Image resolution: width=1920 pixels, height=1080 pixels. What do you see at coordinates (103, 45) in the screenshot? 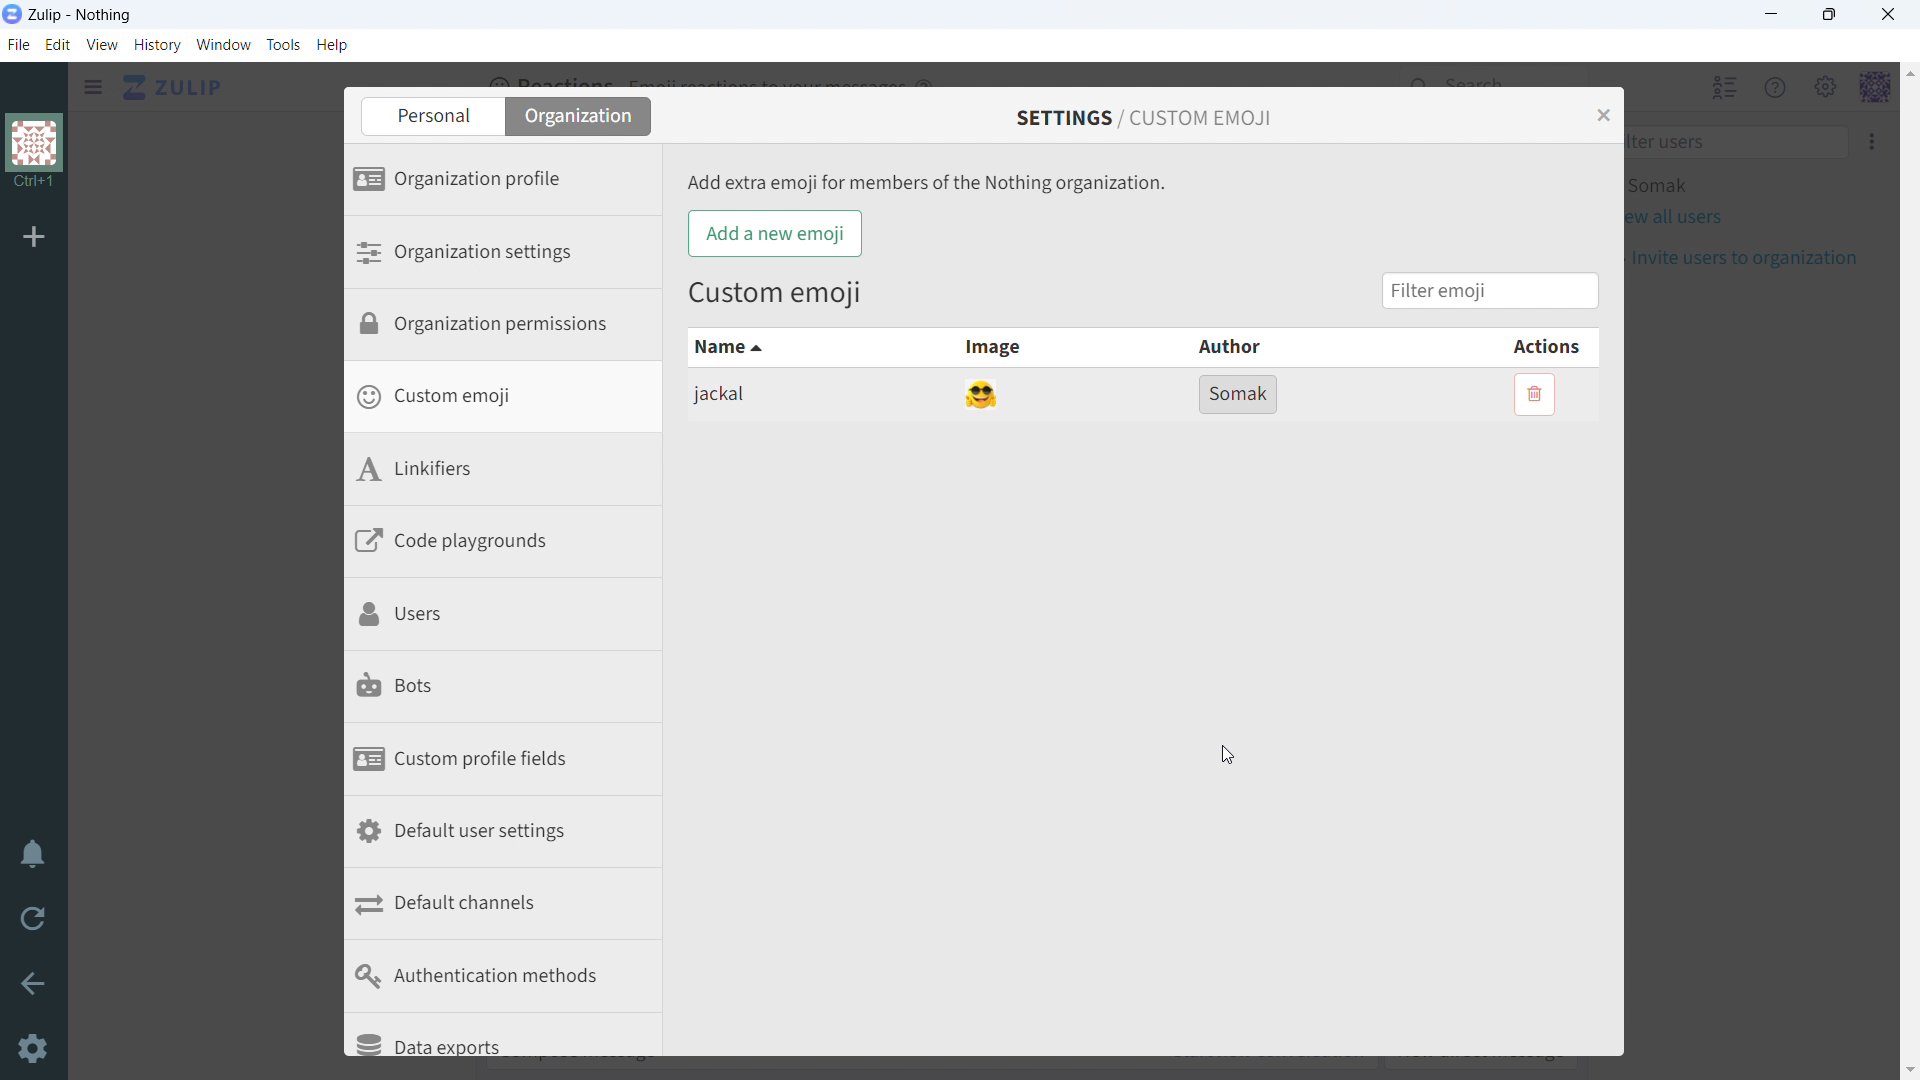
I see `view` at bounding box center [103, 45].